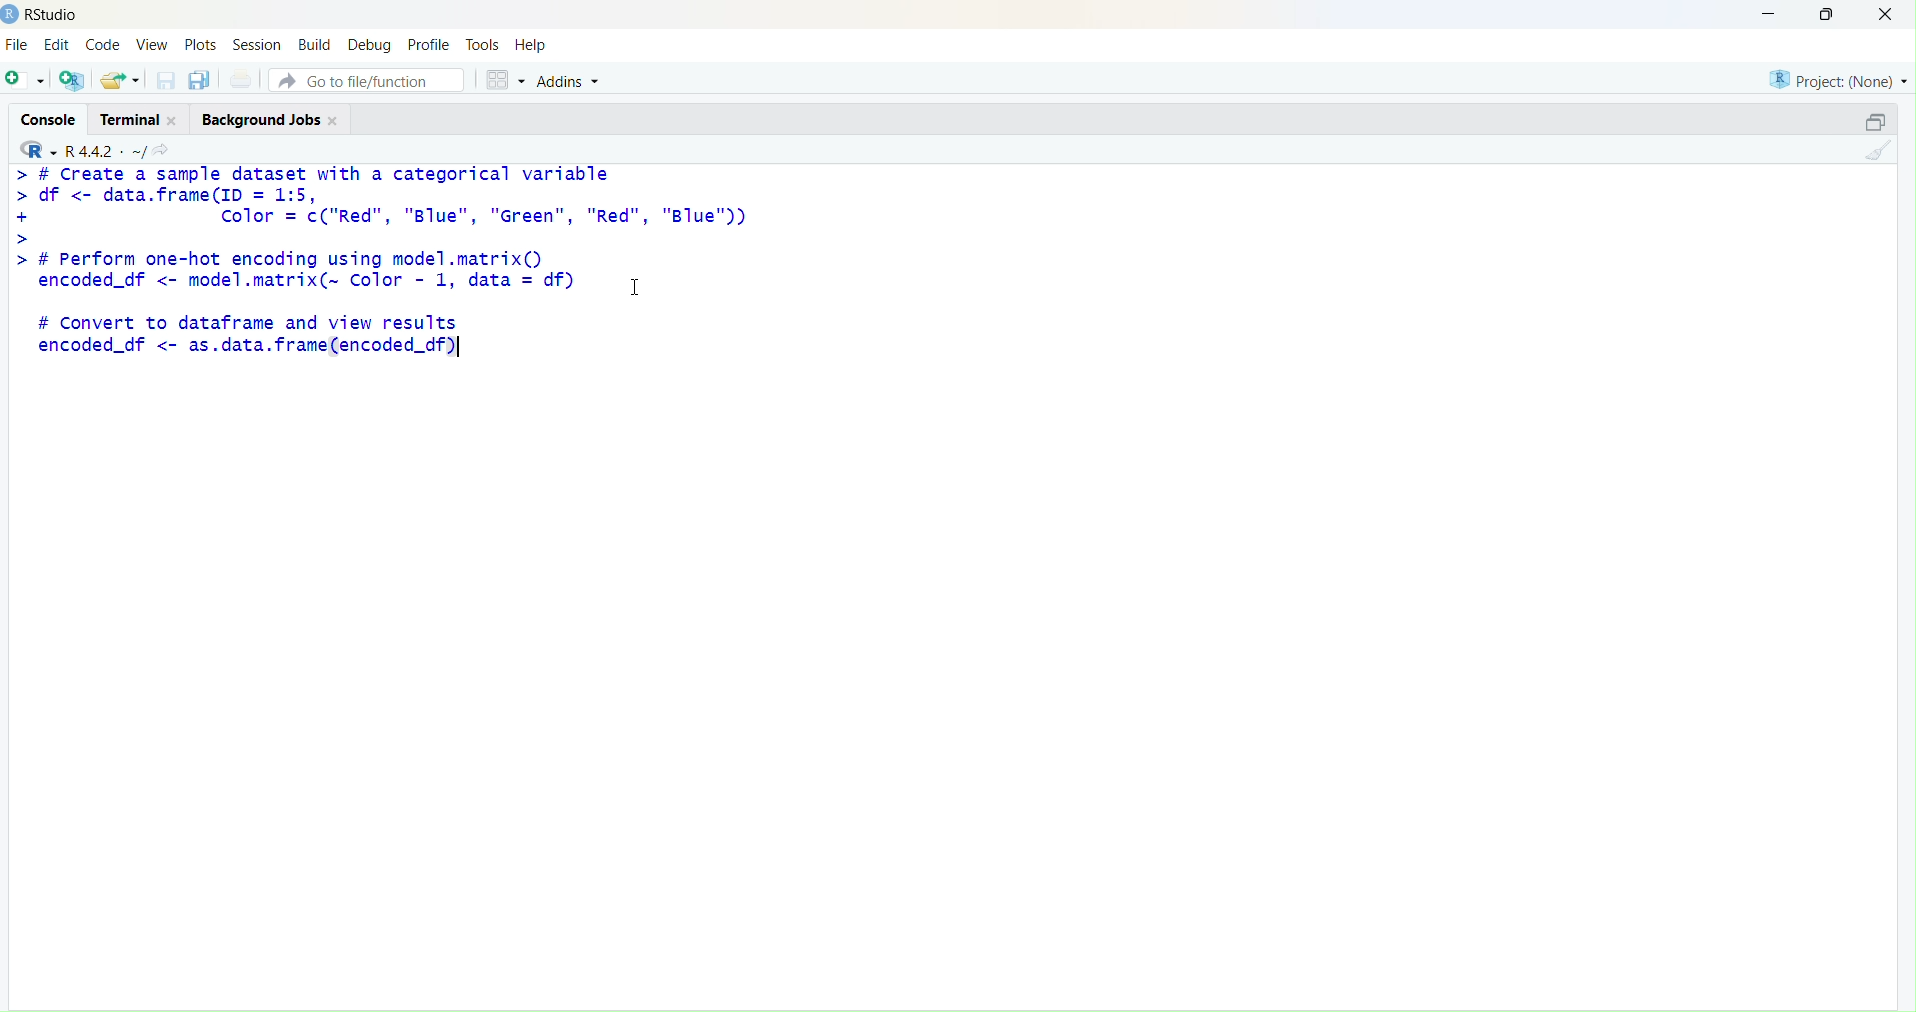 This screenshot has height=1012, width=1916. What do you see at coordinates (28, 80) in the screenshot?
I see `add file as` at bounding box center [28, 80].